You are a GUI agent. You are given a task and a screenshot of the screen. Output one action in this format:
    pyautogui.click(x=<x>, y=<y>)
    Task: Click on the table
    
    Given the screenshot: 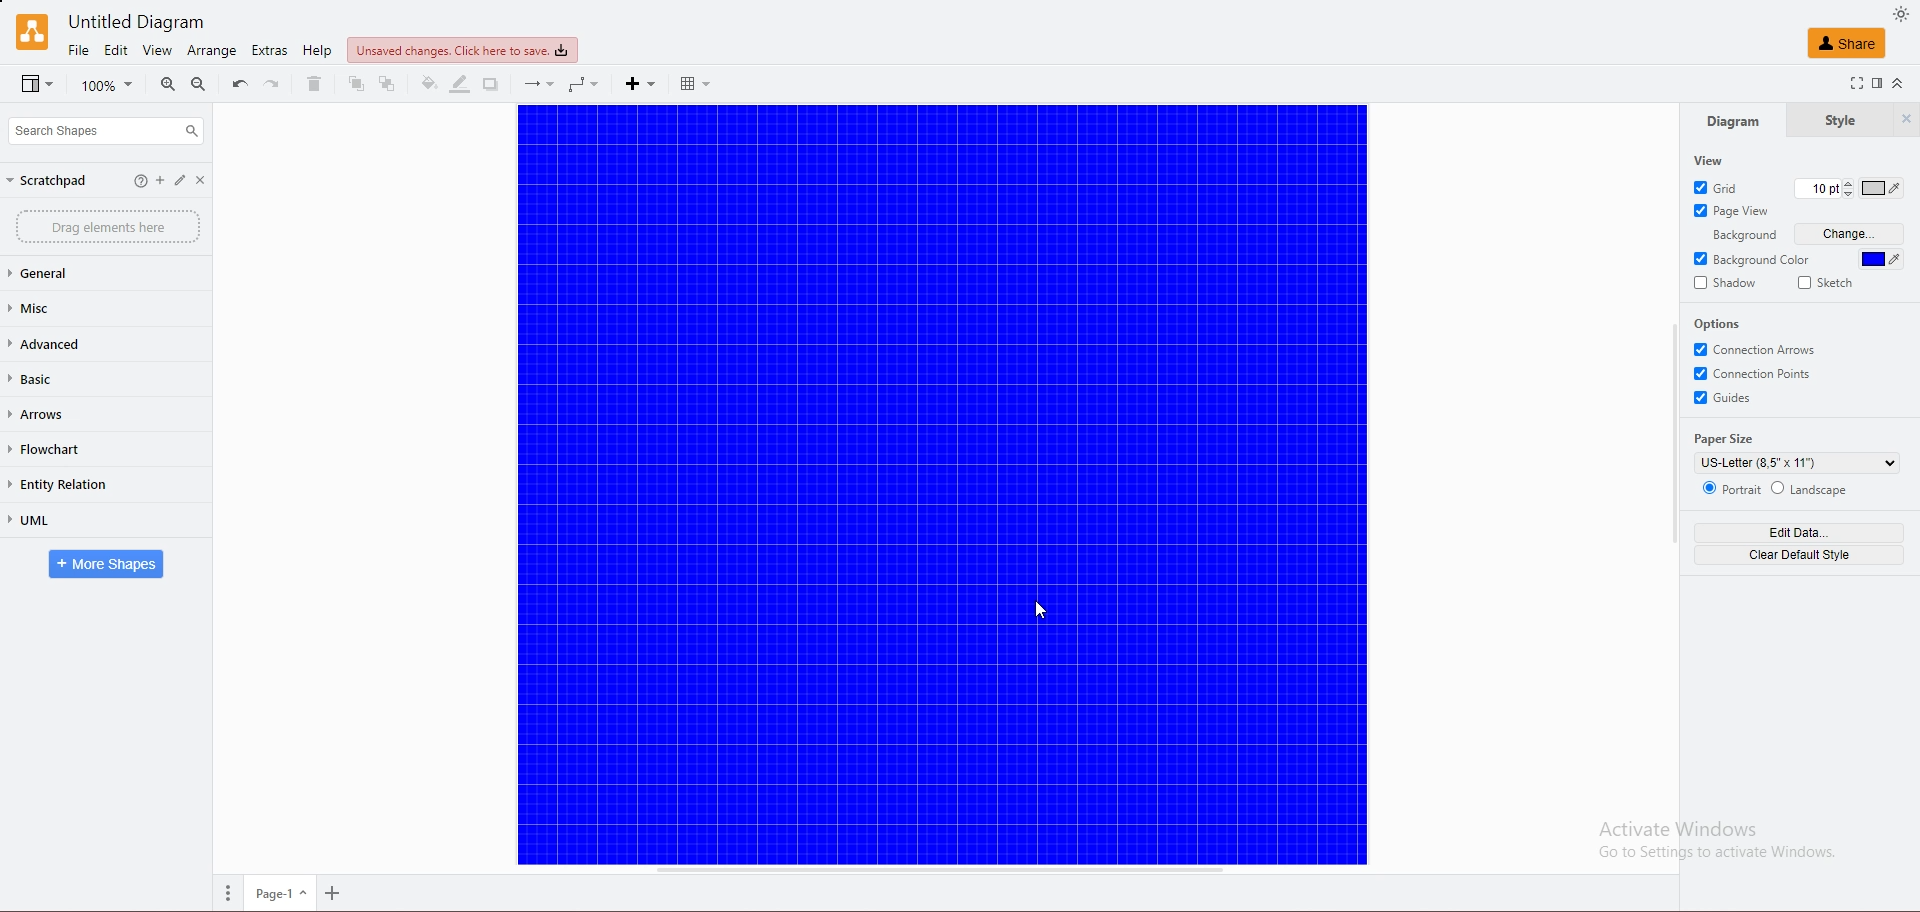 What is the action you would take?
    pyautogui.click(x=702, y=83)
    